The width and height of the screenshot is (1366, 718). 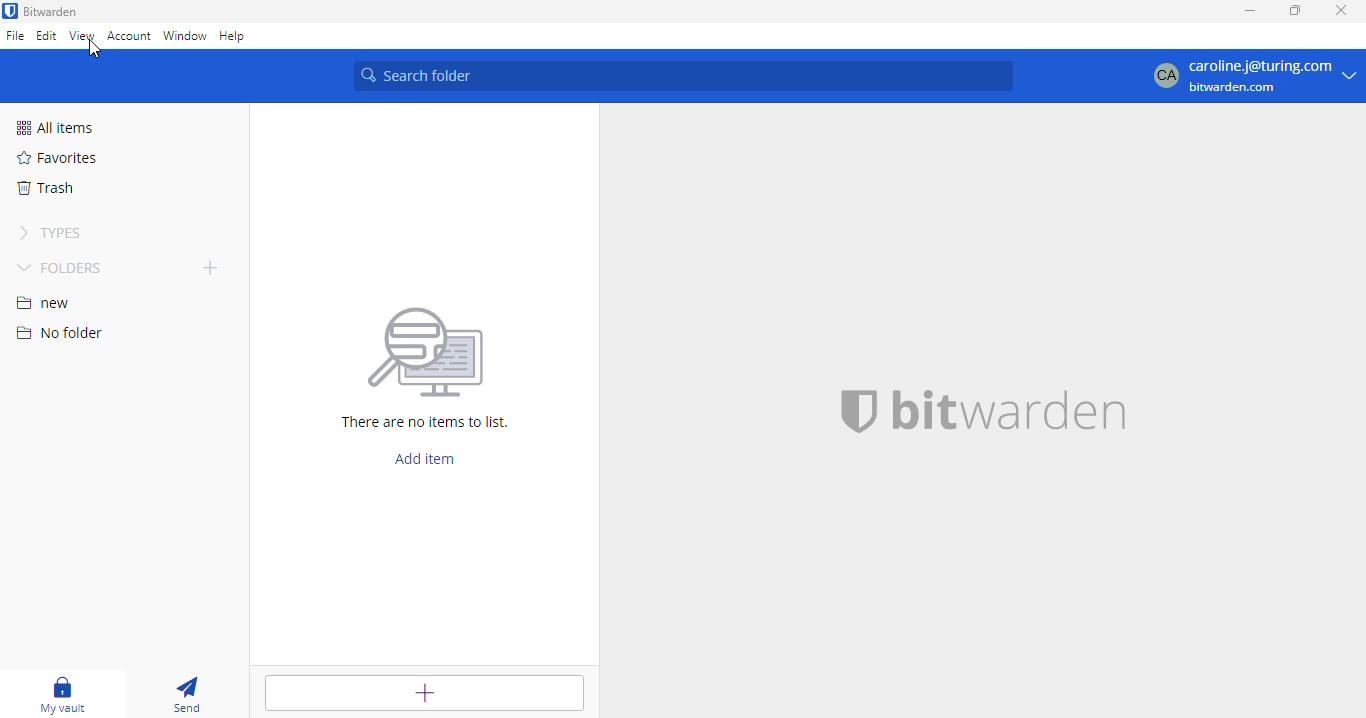 What do you see at coordinates (55, 128) in the screenshot?
I see `all items` at bounding box center [55, 128].